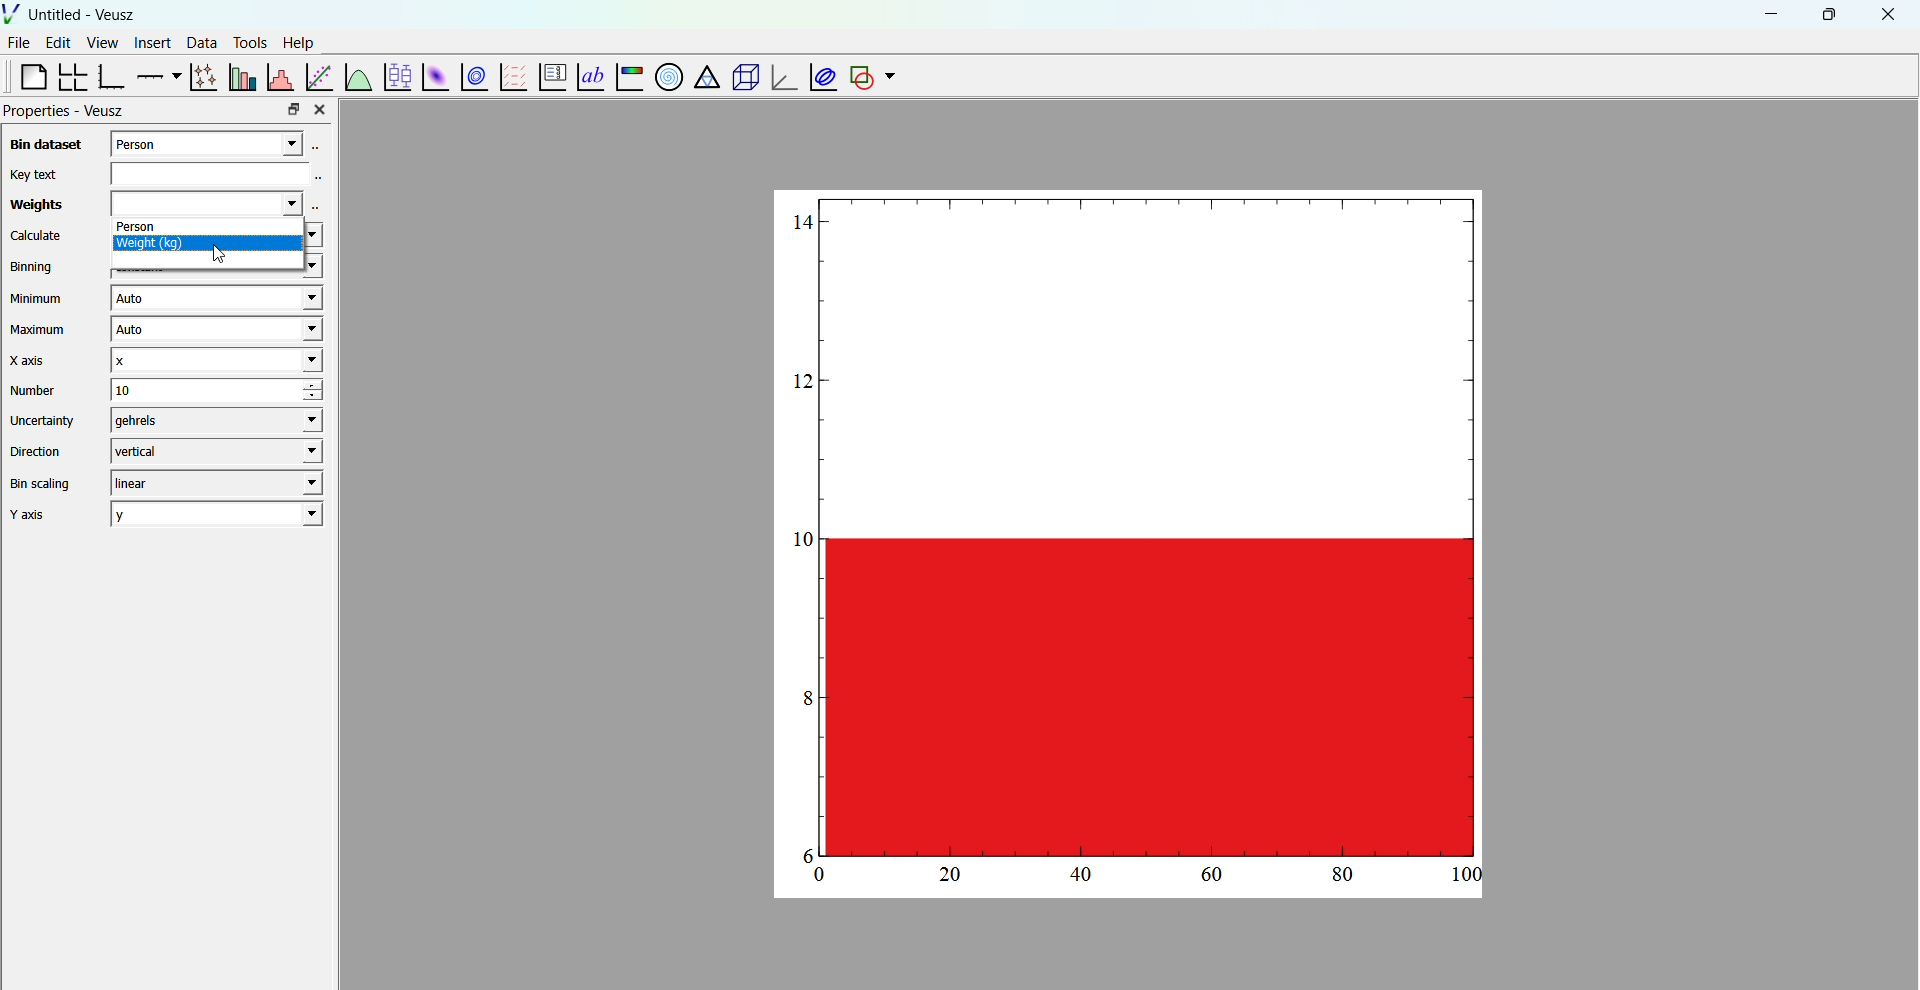  Describe the element at coordinates (66, 111) in the screenshot. I see `Properties - Veusz` at that location.